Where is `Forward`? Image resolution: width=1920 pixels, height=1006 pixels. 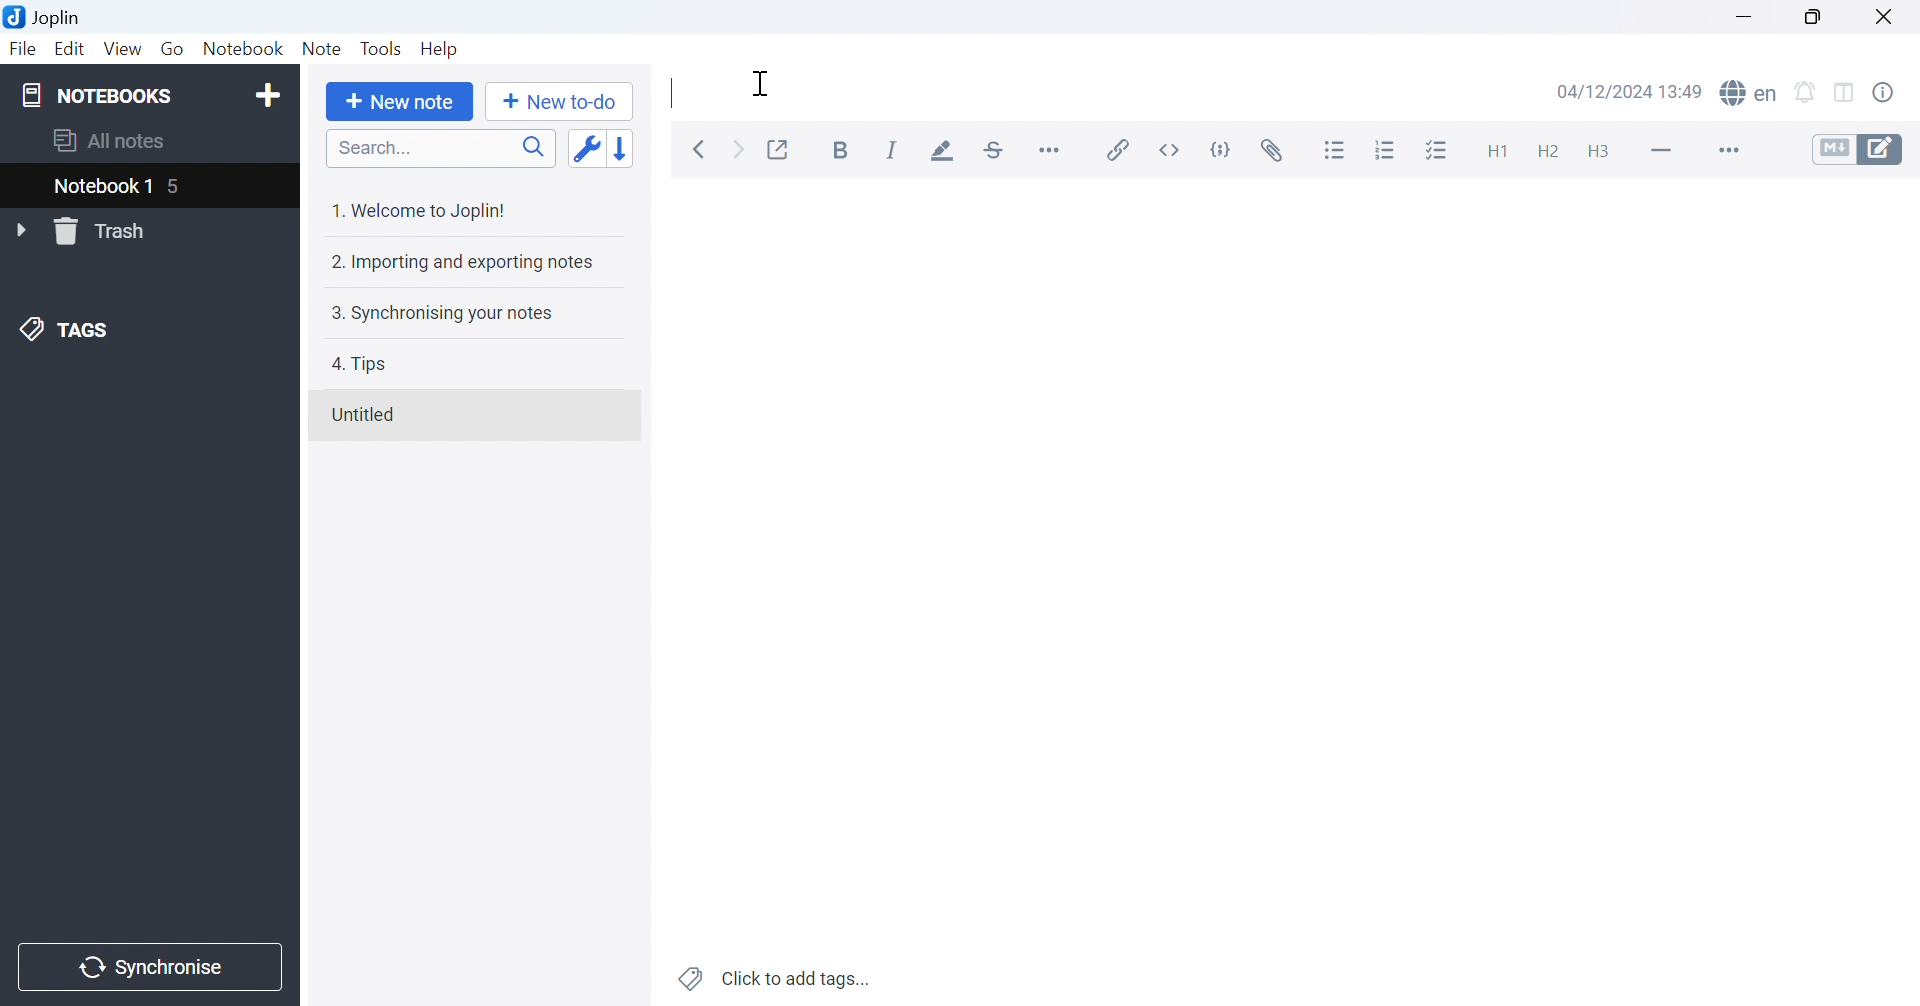
Forward is located at coordinates (742, 152).